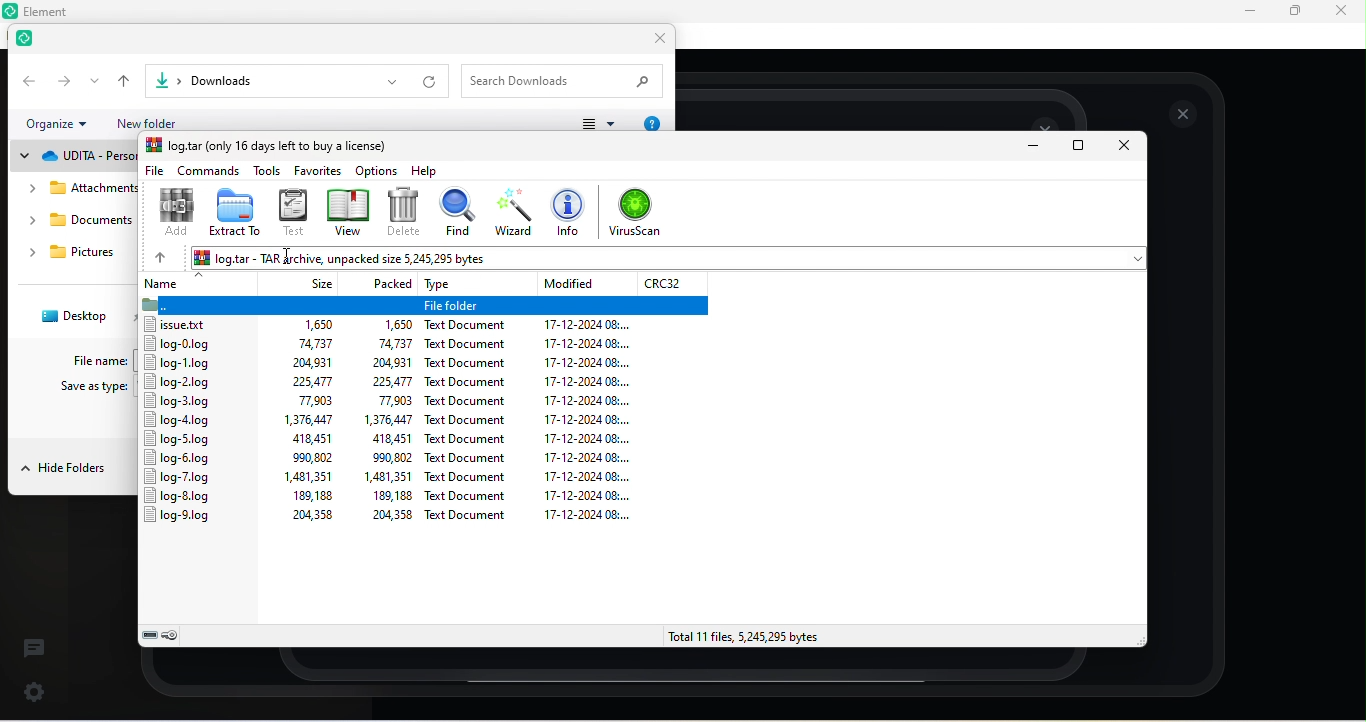 This screenshot has width=1366, height=722. I want to click on back, so click(27, 80).